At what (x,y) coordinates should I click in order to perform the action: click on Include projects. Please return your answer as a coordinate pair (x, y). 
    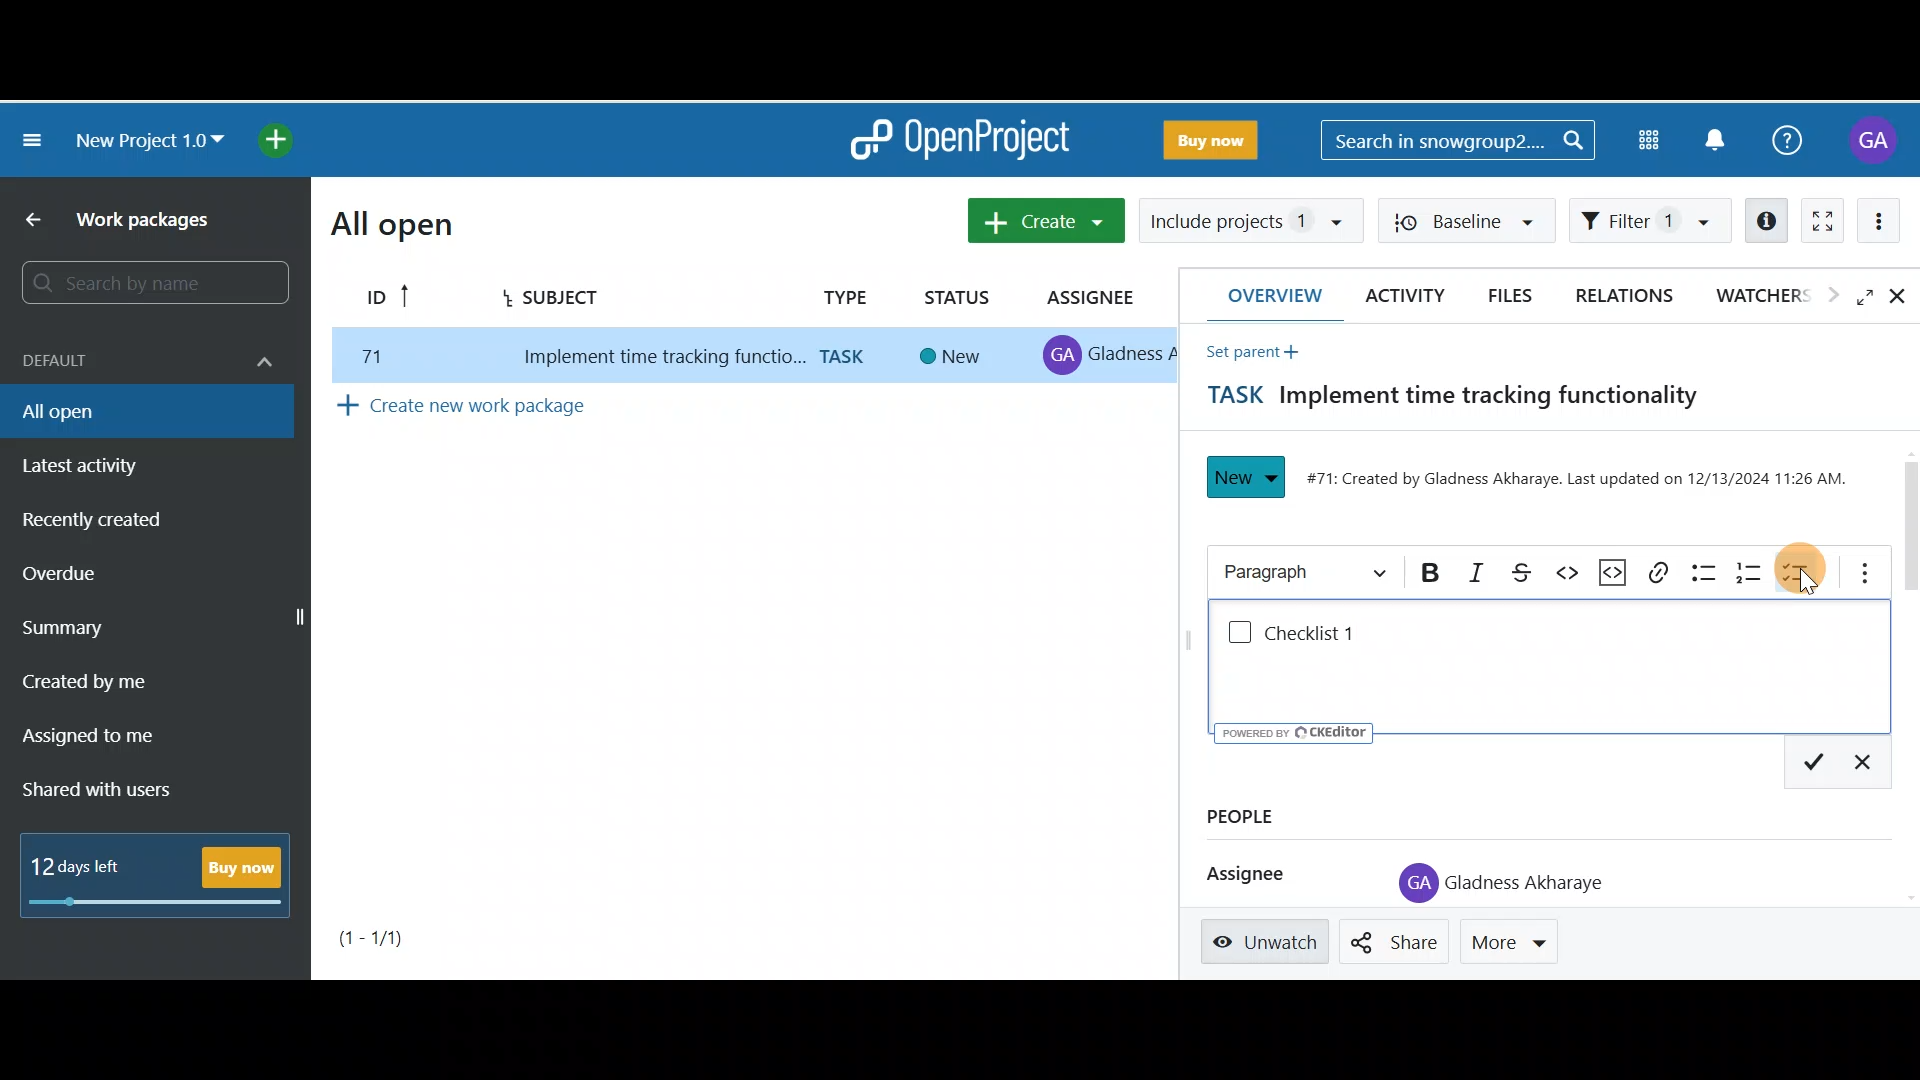
    Looking at the image, I should click on (1248, 219).